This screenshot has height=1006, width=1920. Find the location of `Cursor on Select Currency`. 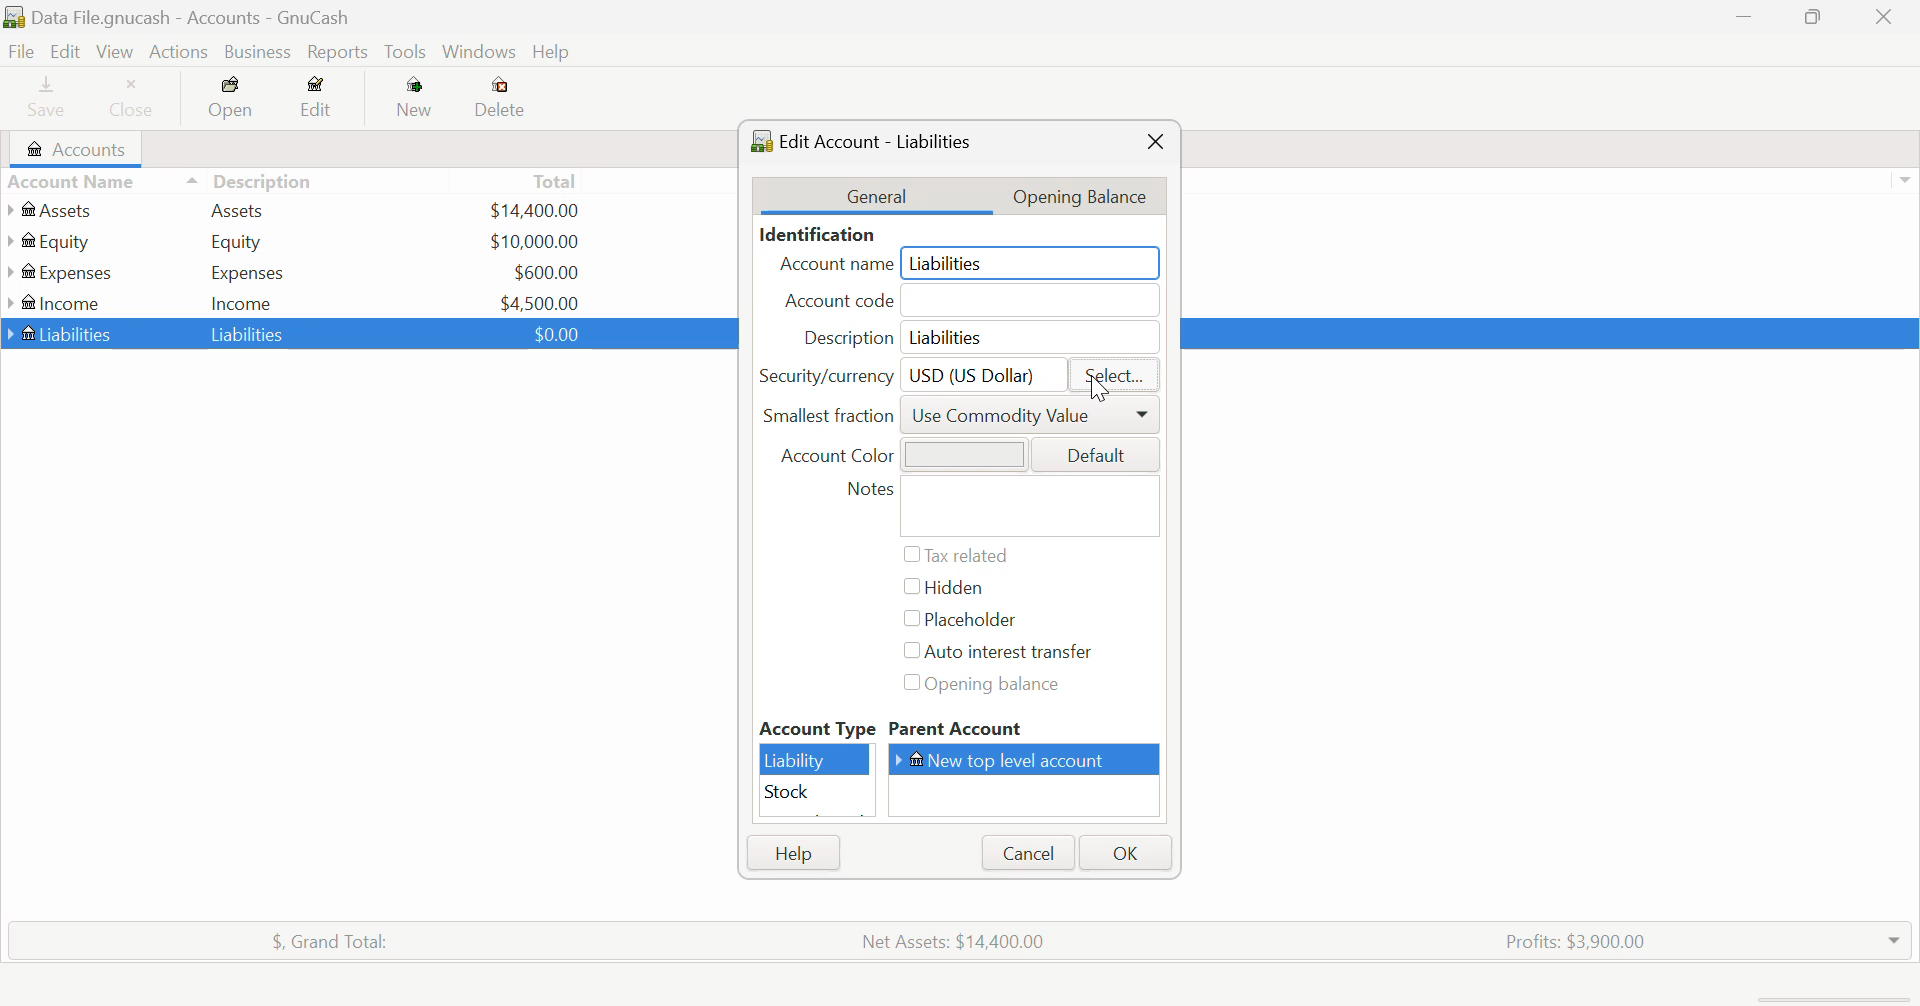

Cursor on Select Currency is located at coordinates (1092, 384).